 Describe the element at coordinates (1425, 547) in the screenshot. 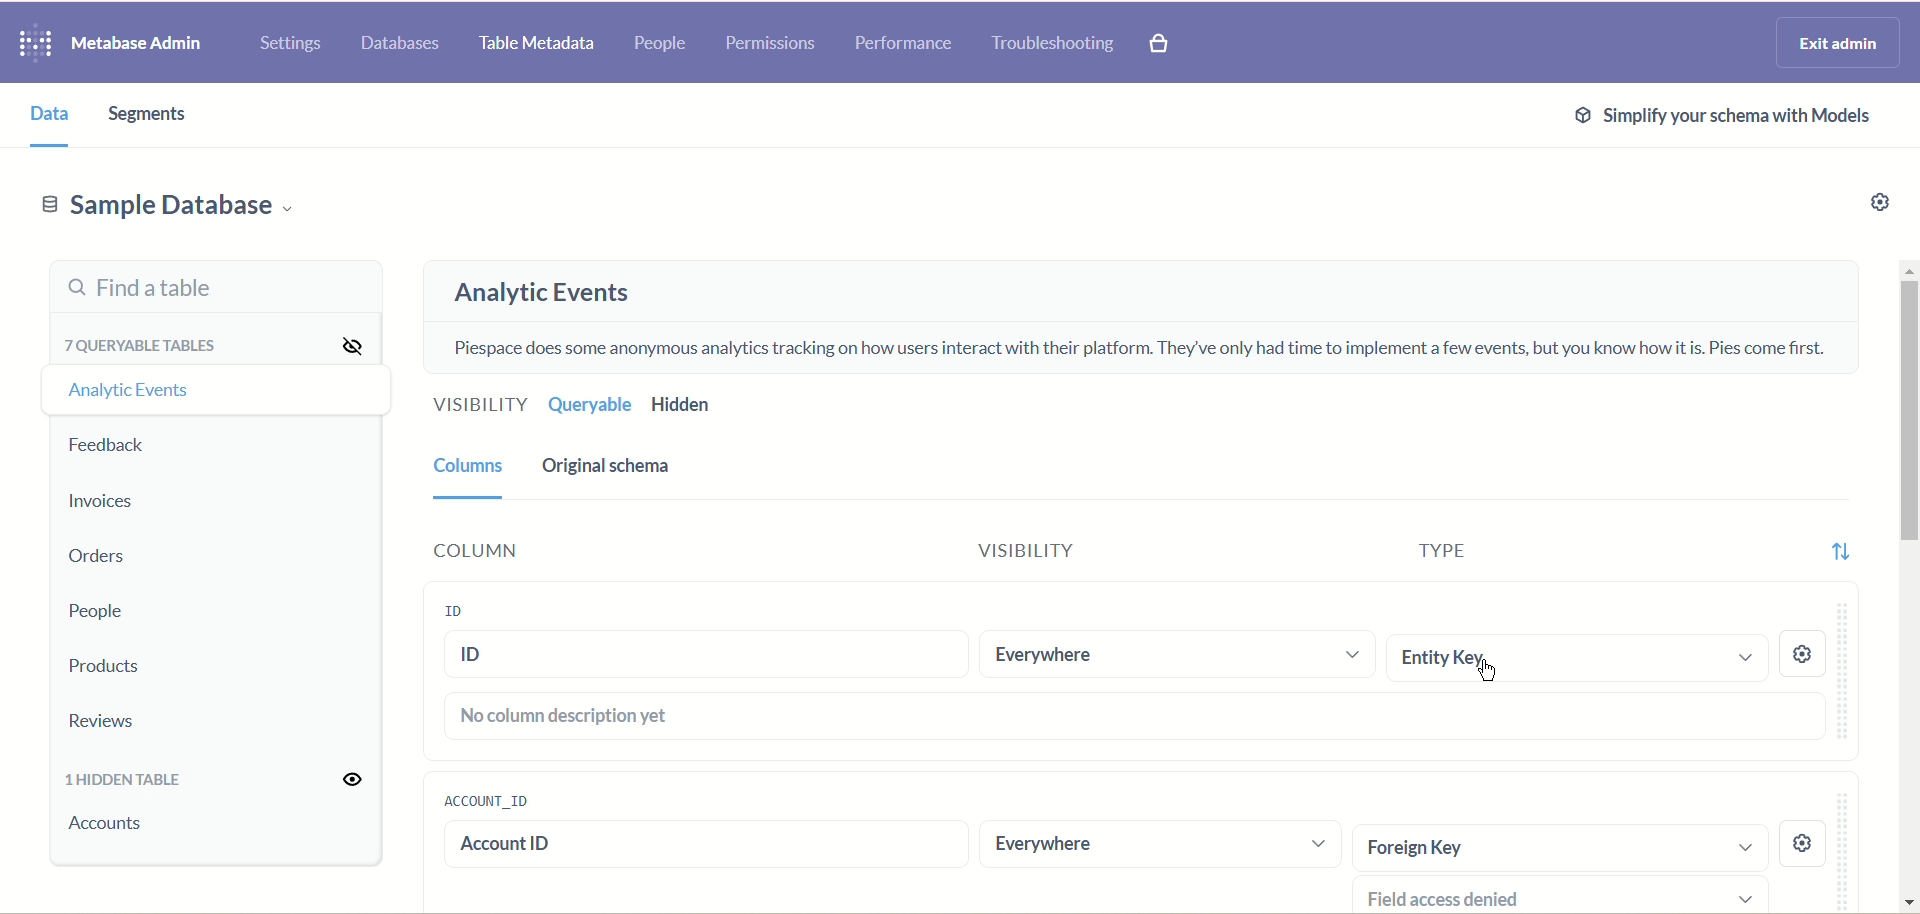

I see `type` at that location.